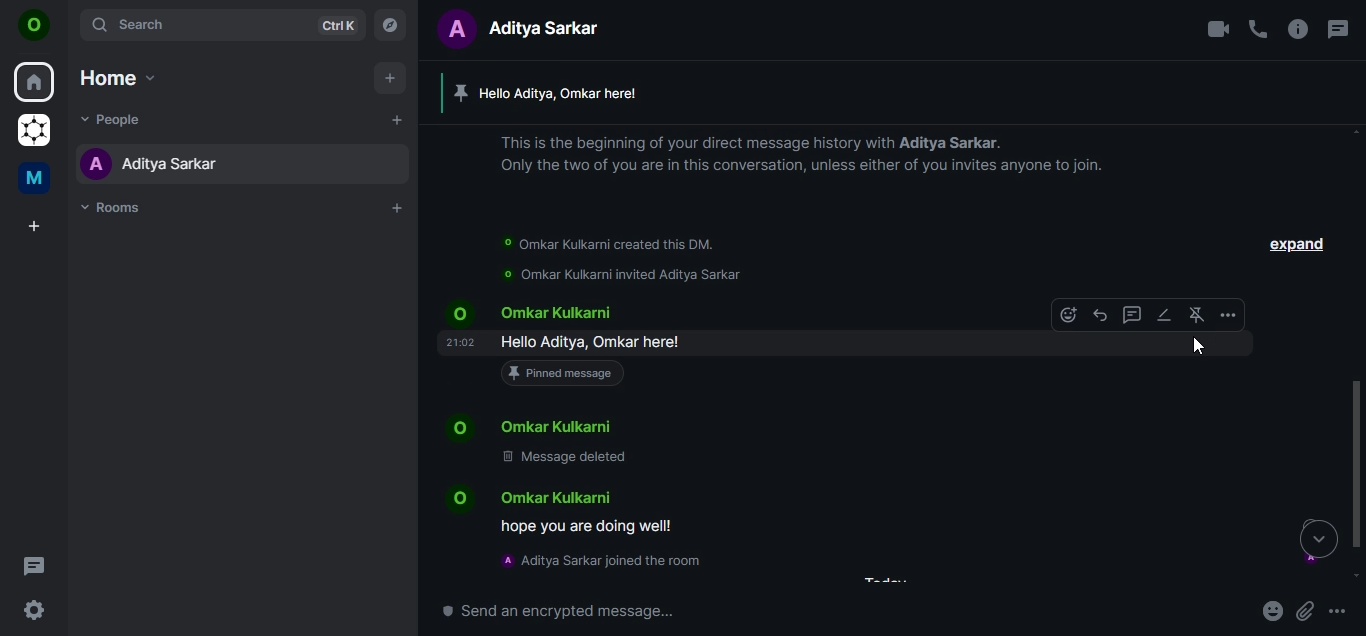  Describe the element at coordinates (1231, 316) in the screenshot. I see `more options` at that location.